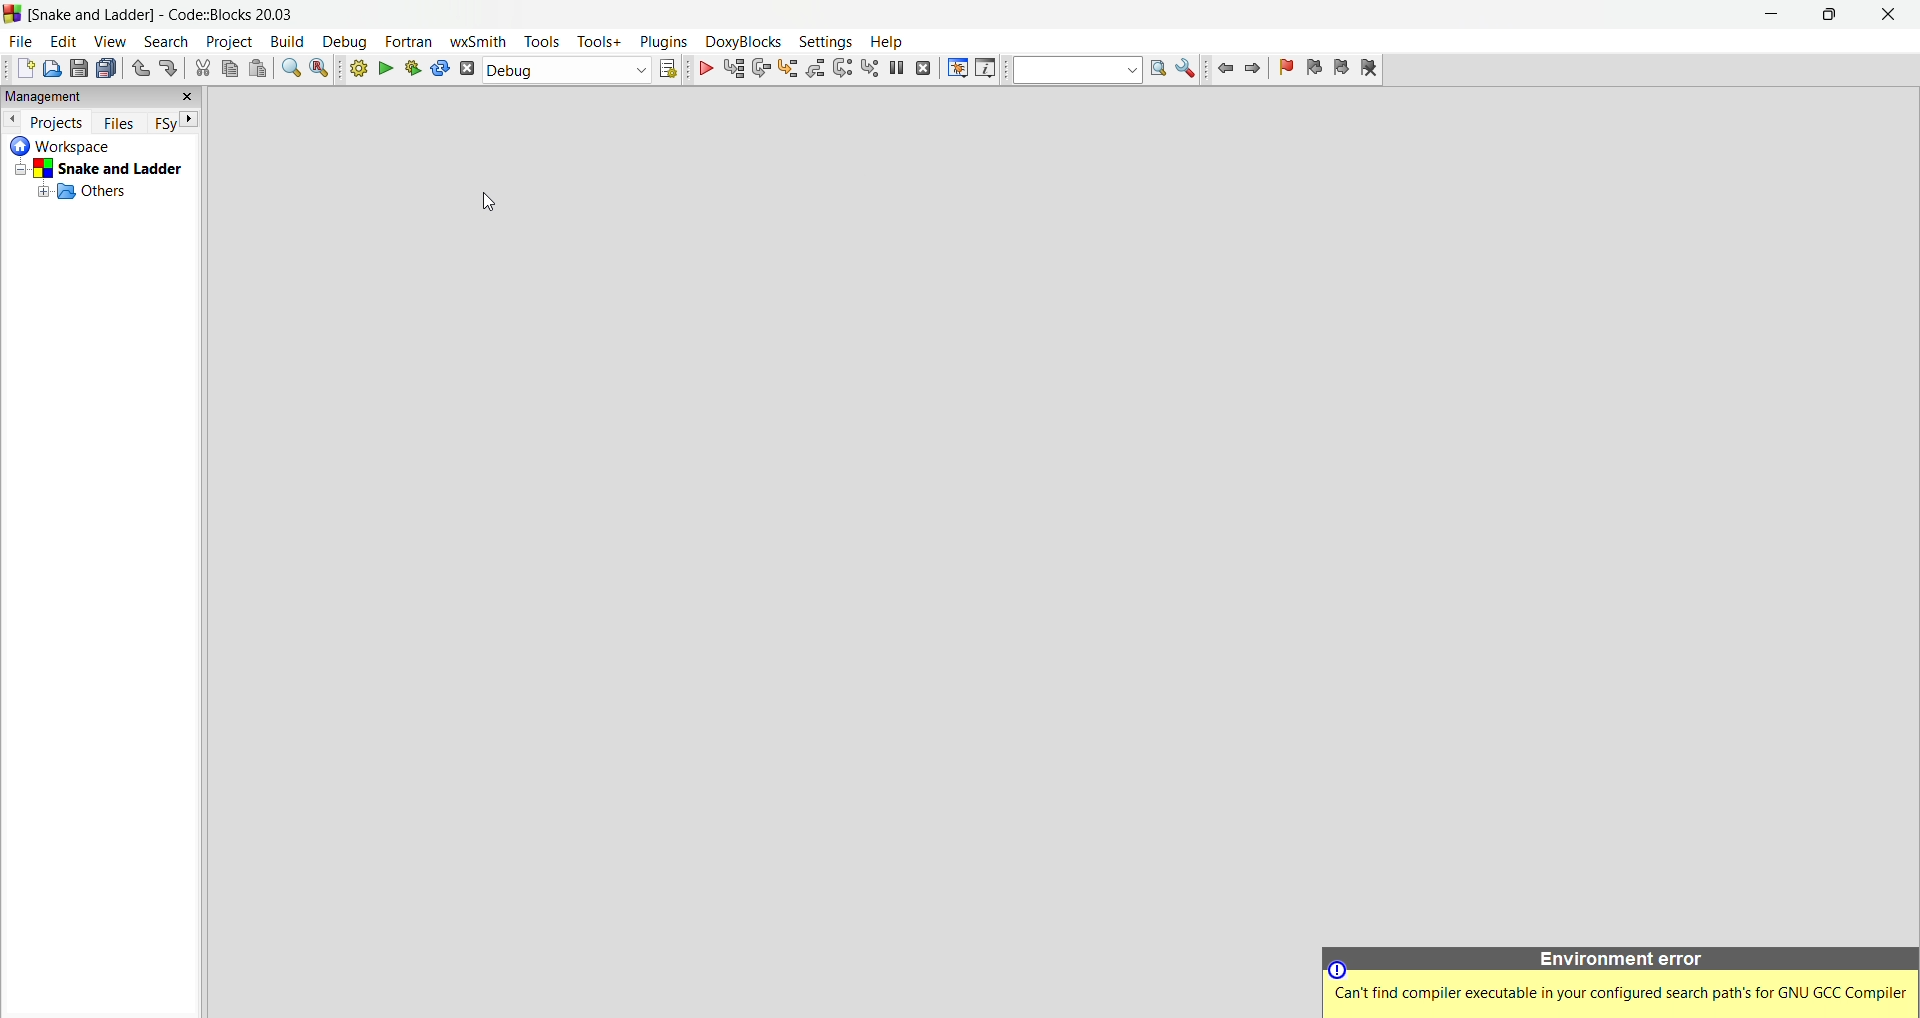 The width and height of the screenshot is (1920, 1018). What do you see at coordinates (171, 15) in the screenshot?
I see `project title` at bounding box center [171, 15].